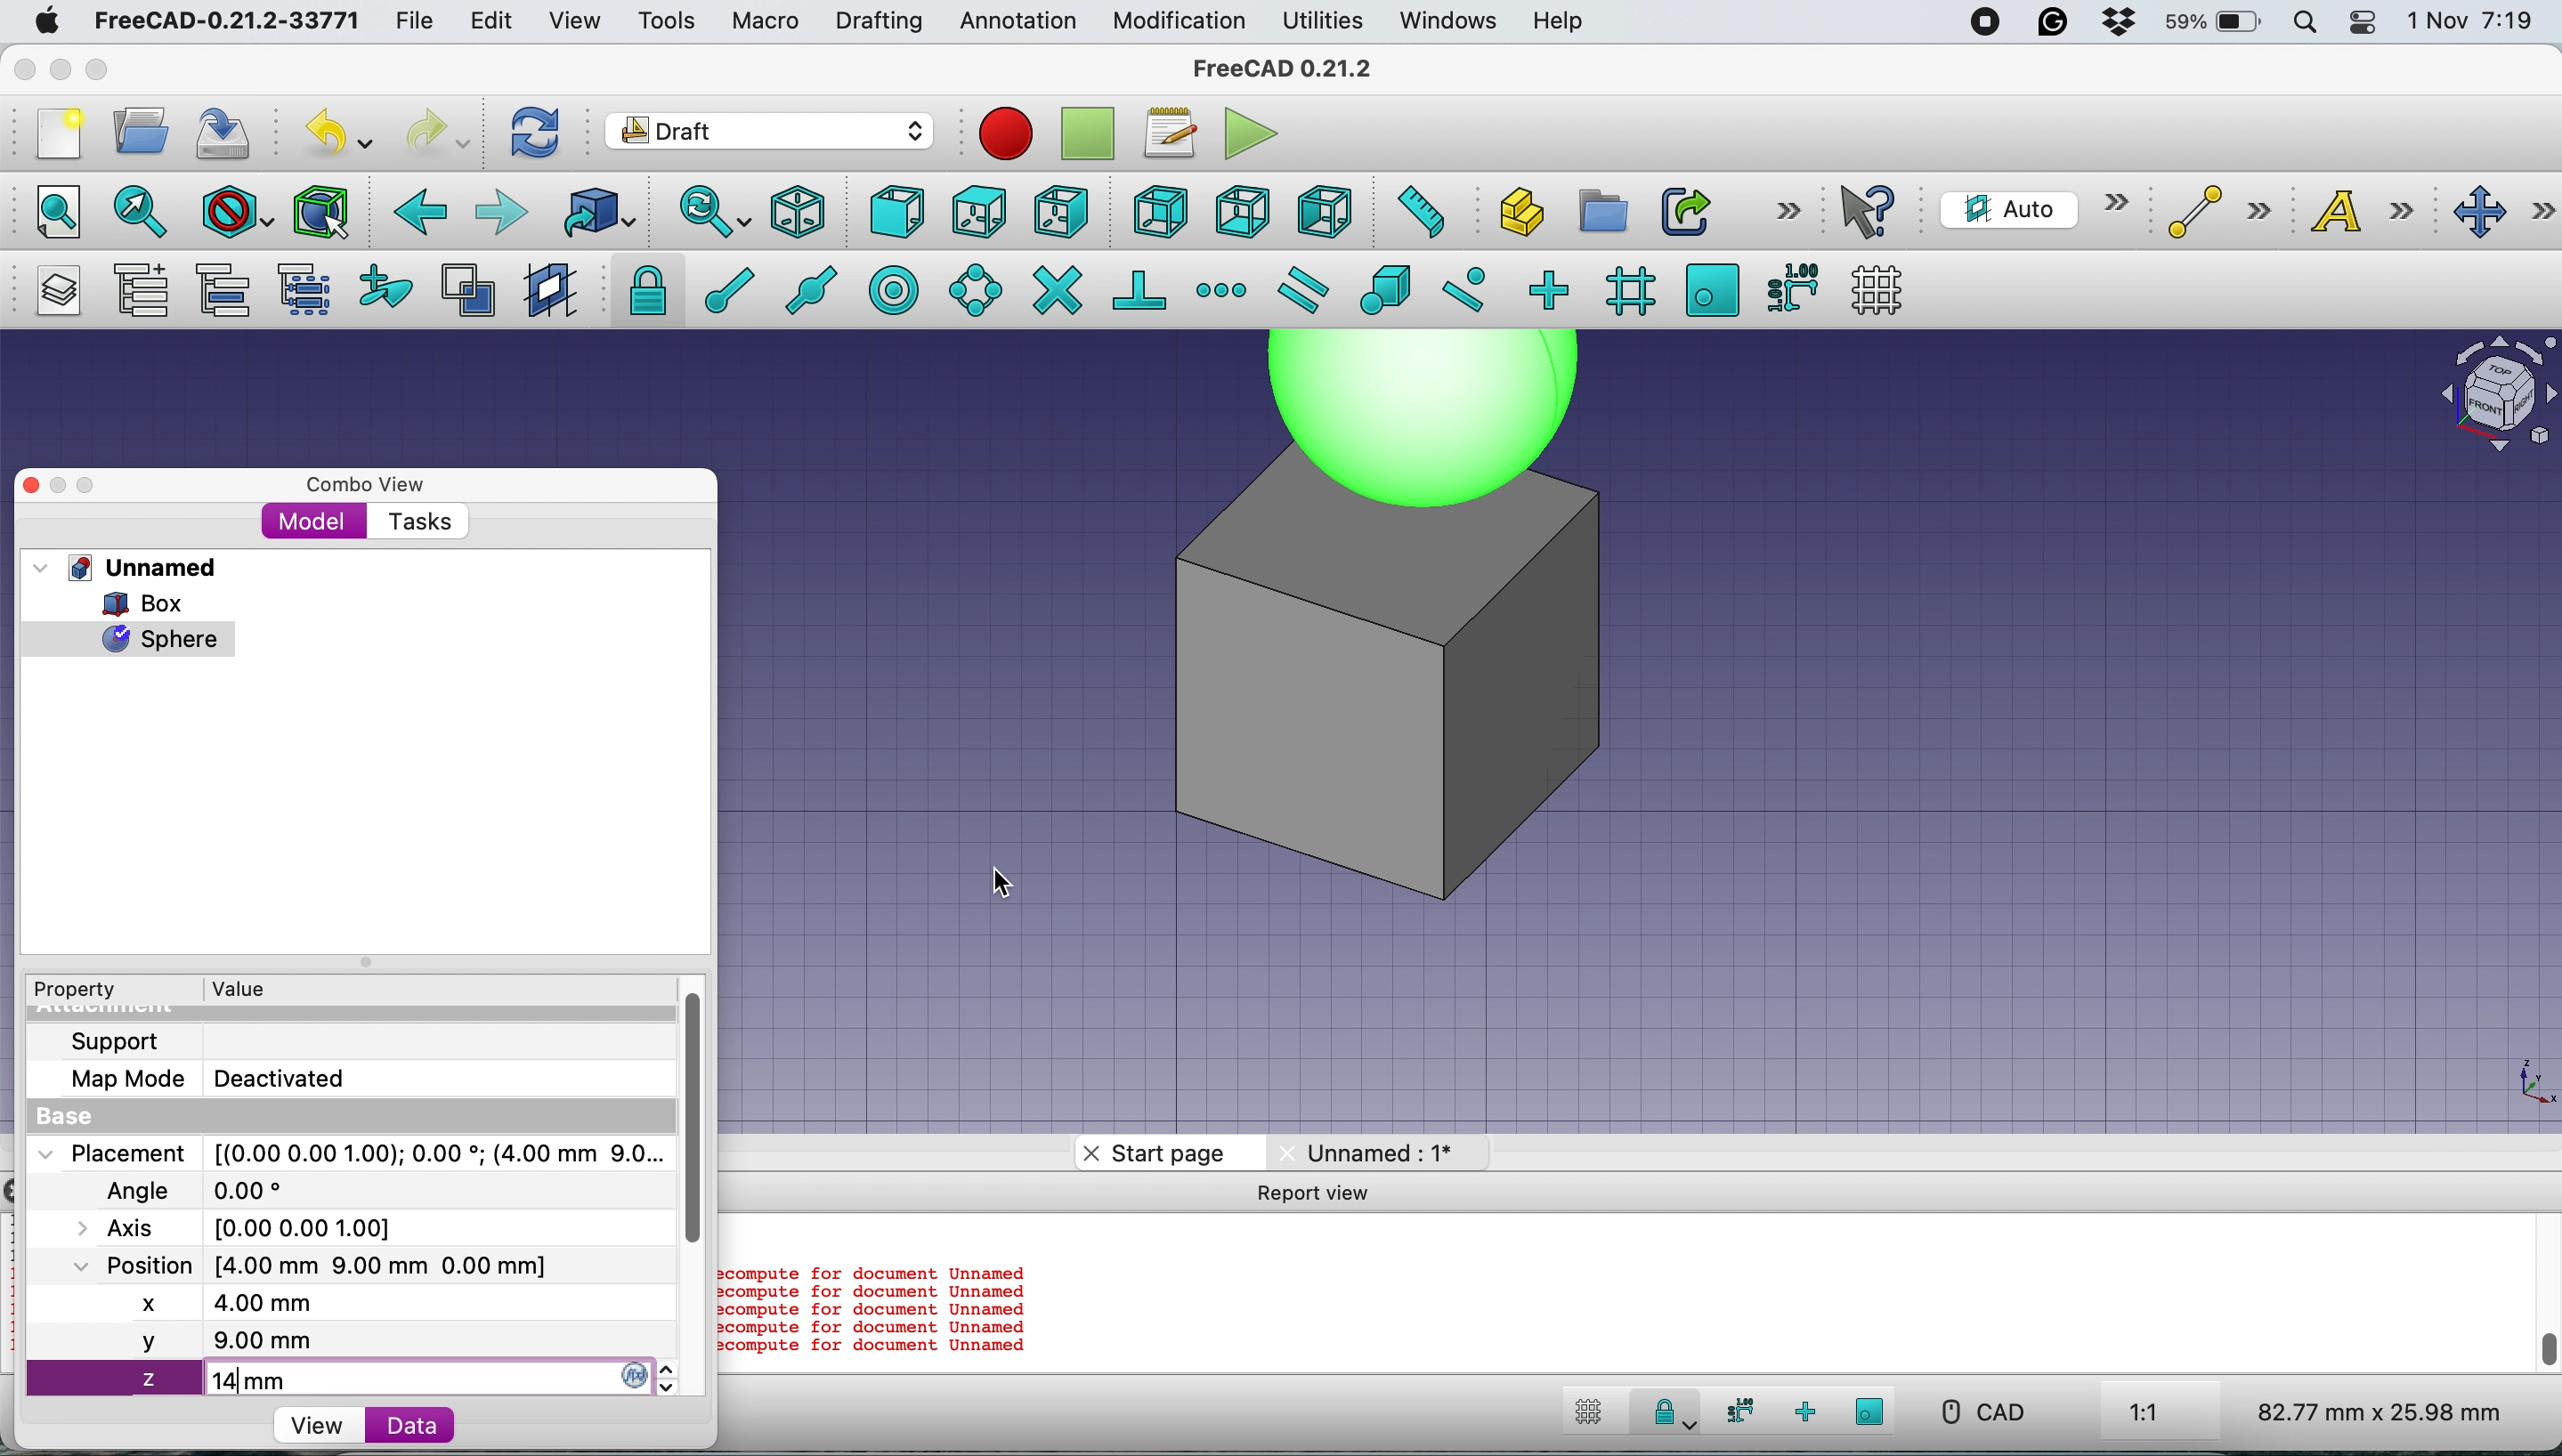 This screenshot has width=2562, height=1456. Describe the element at coordinates (225, 133) in the screenshot. I see `save` at that location.